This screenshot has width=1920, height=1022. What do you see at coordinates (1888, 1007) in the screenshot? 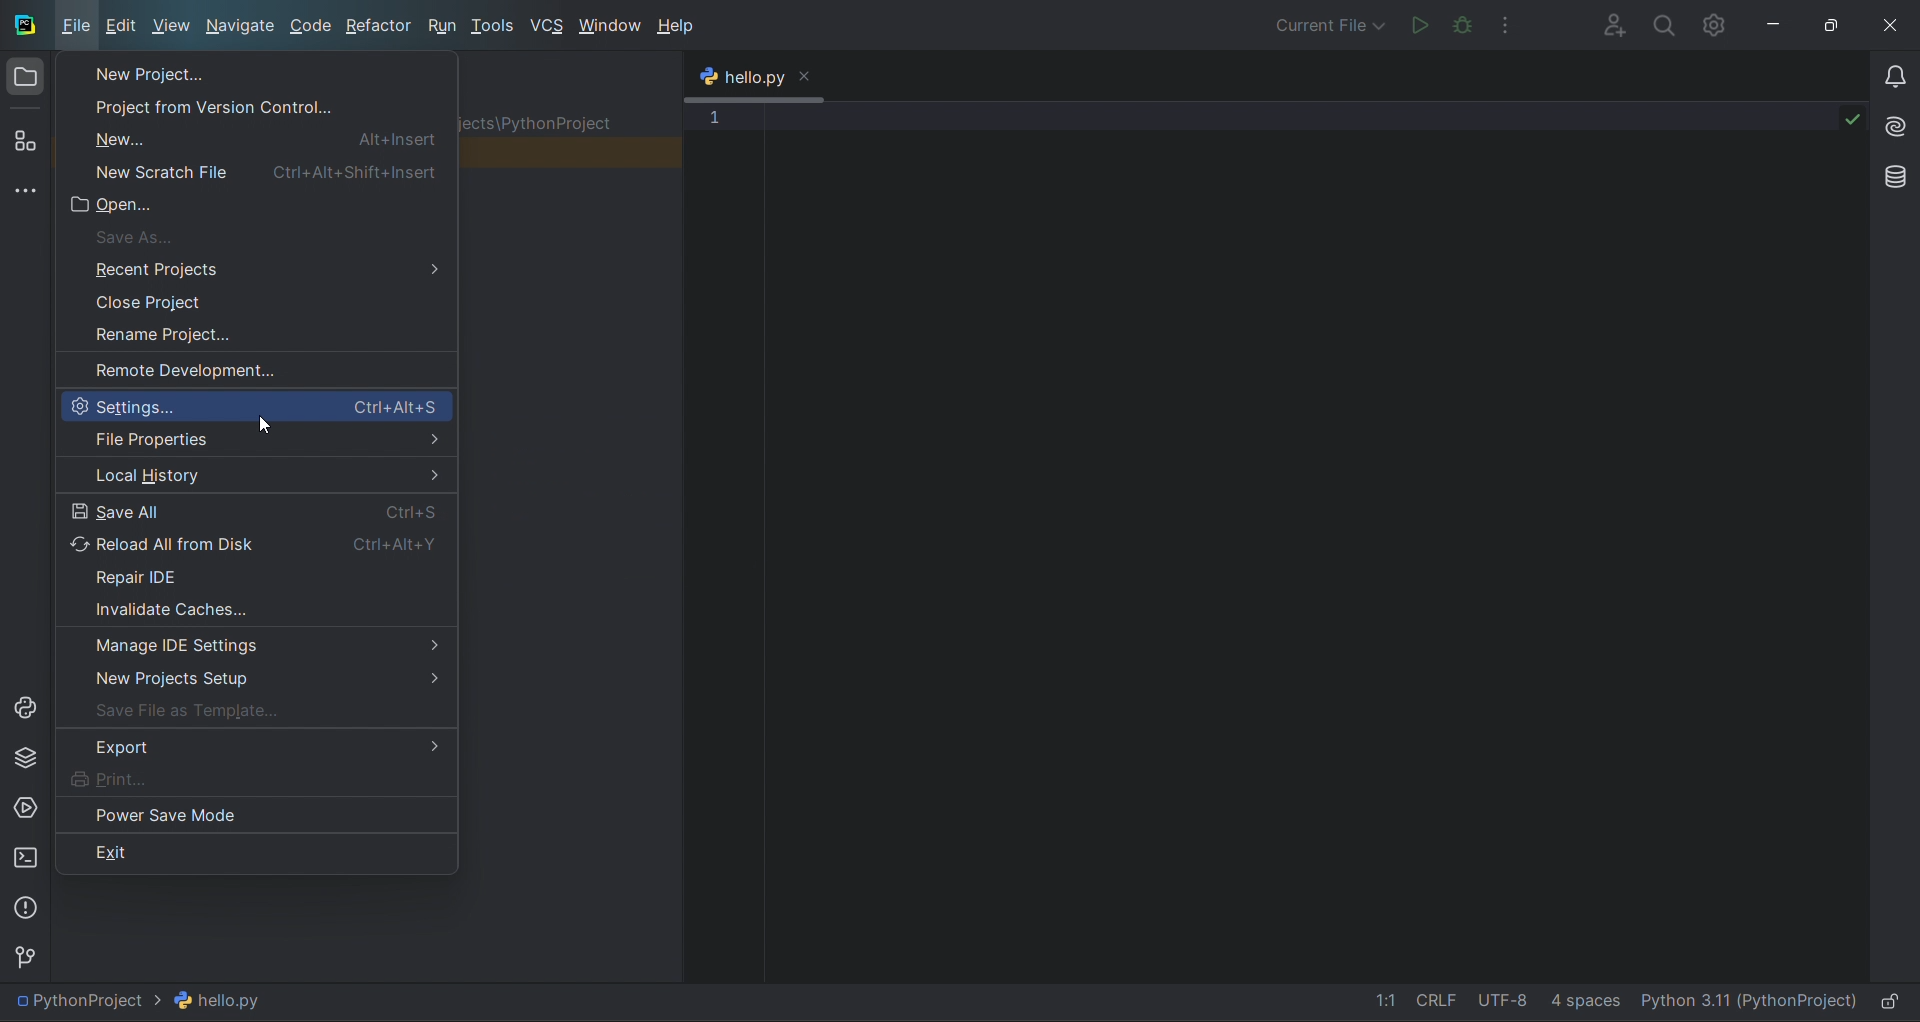
I see `lock` at bounding box center [1888, 1007].